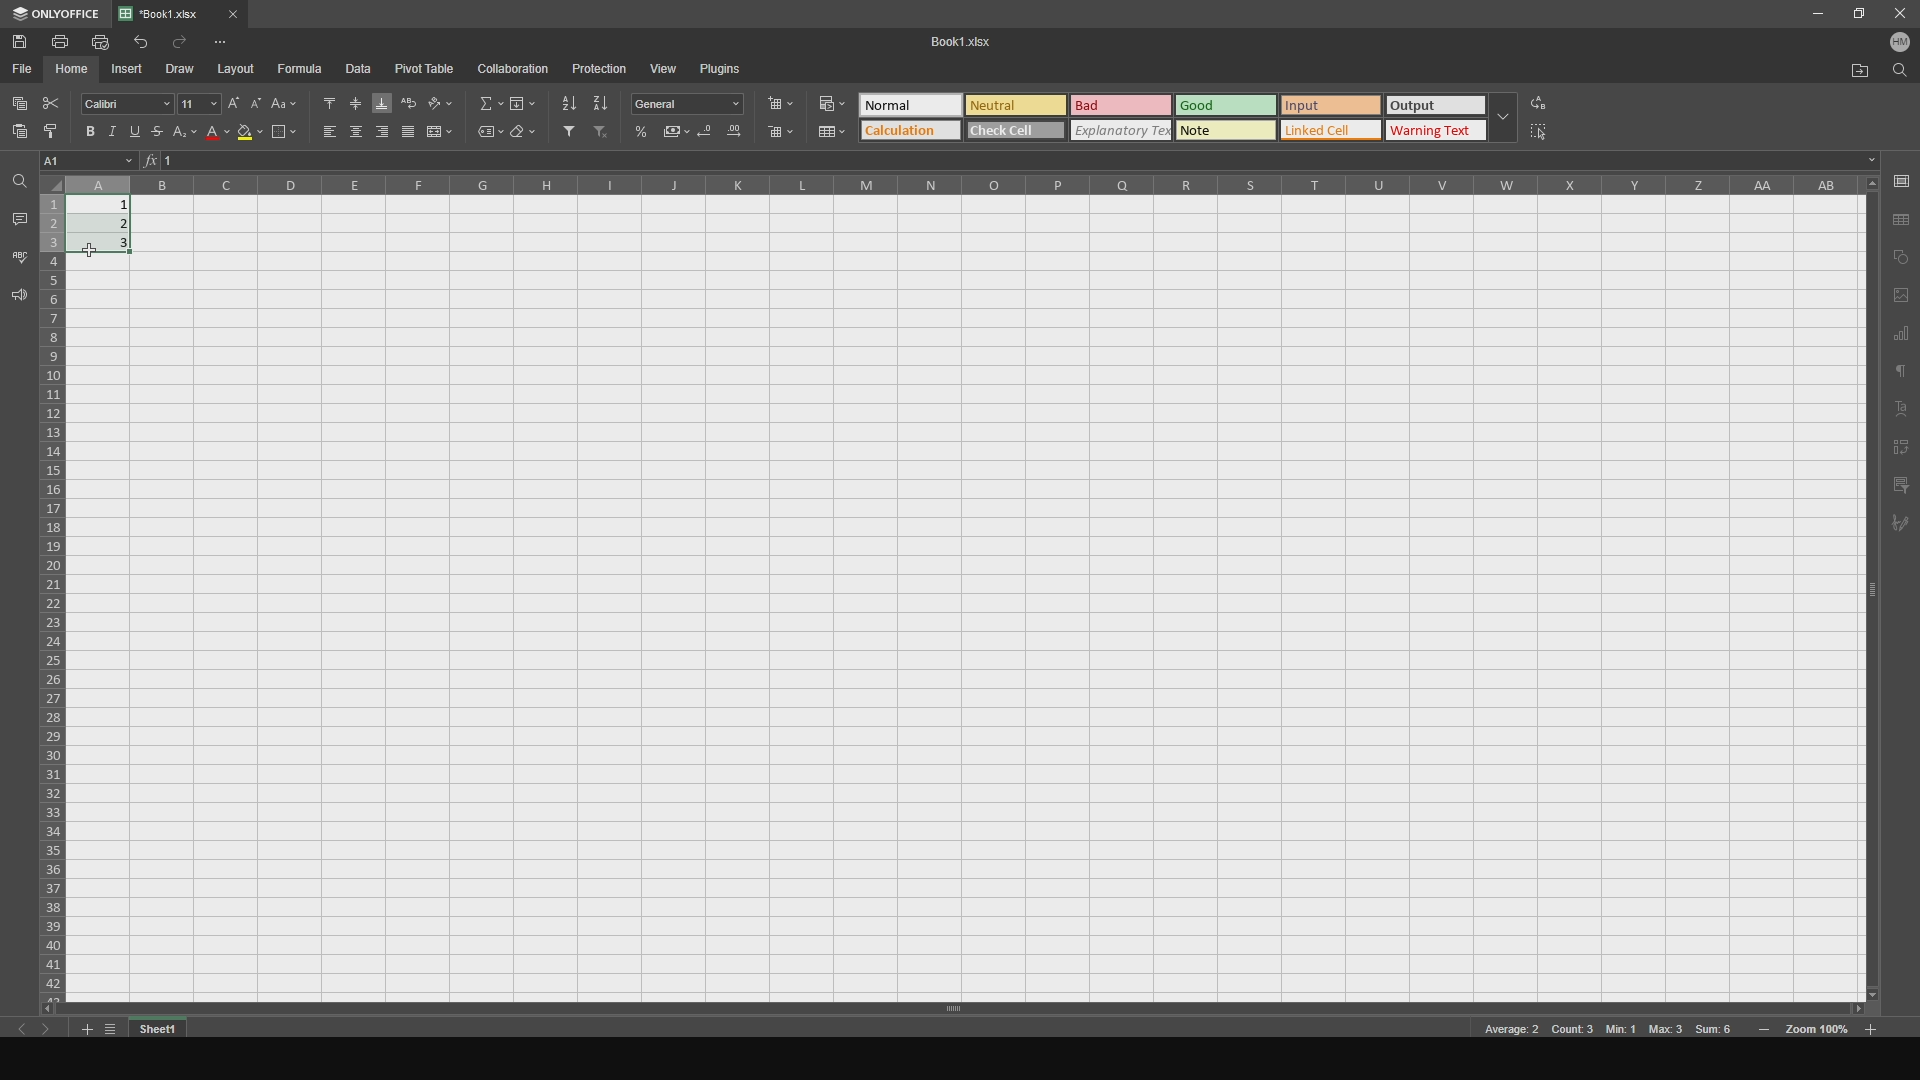  I want to click on open file location, so click(1849, 71).